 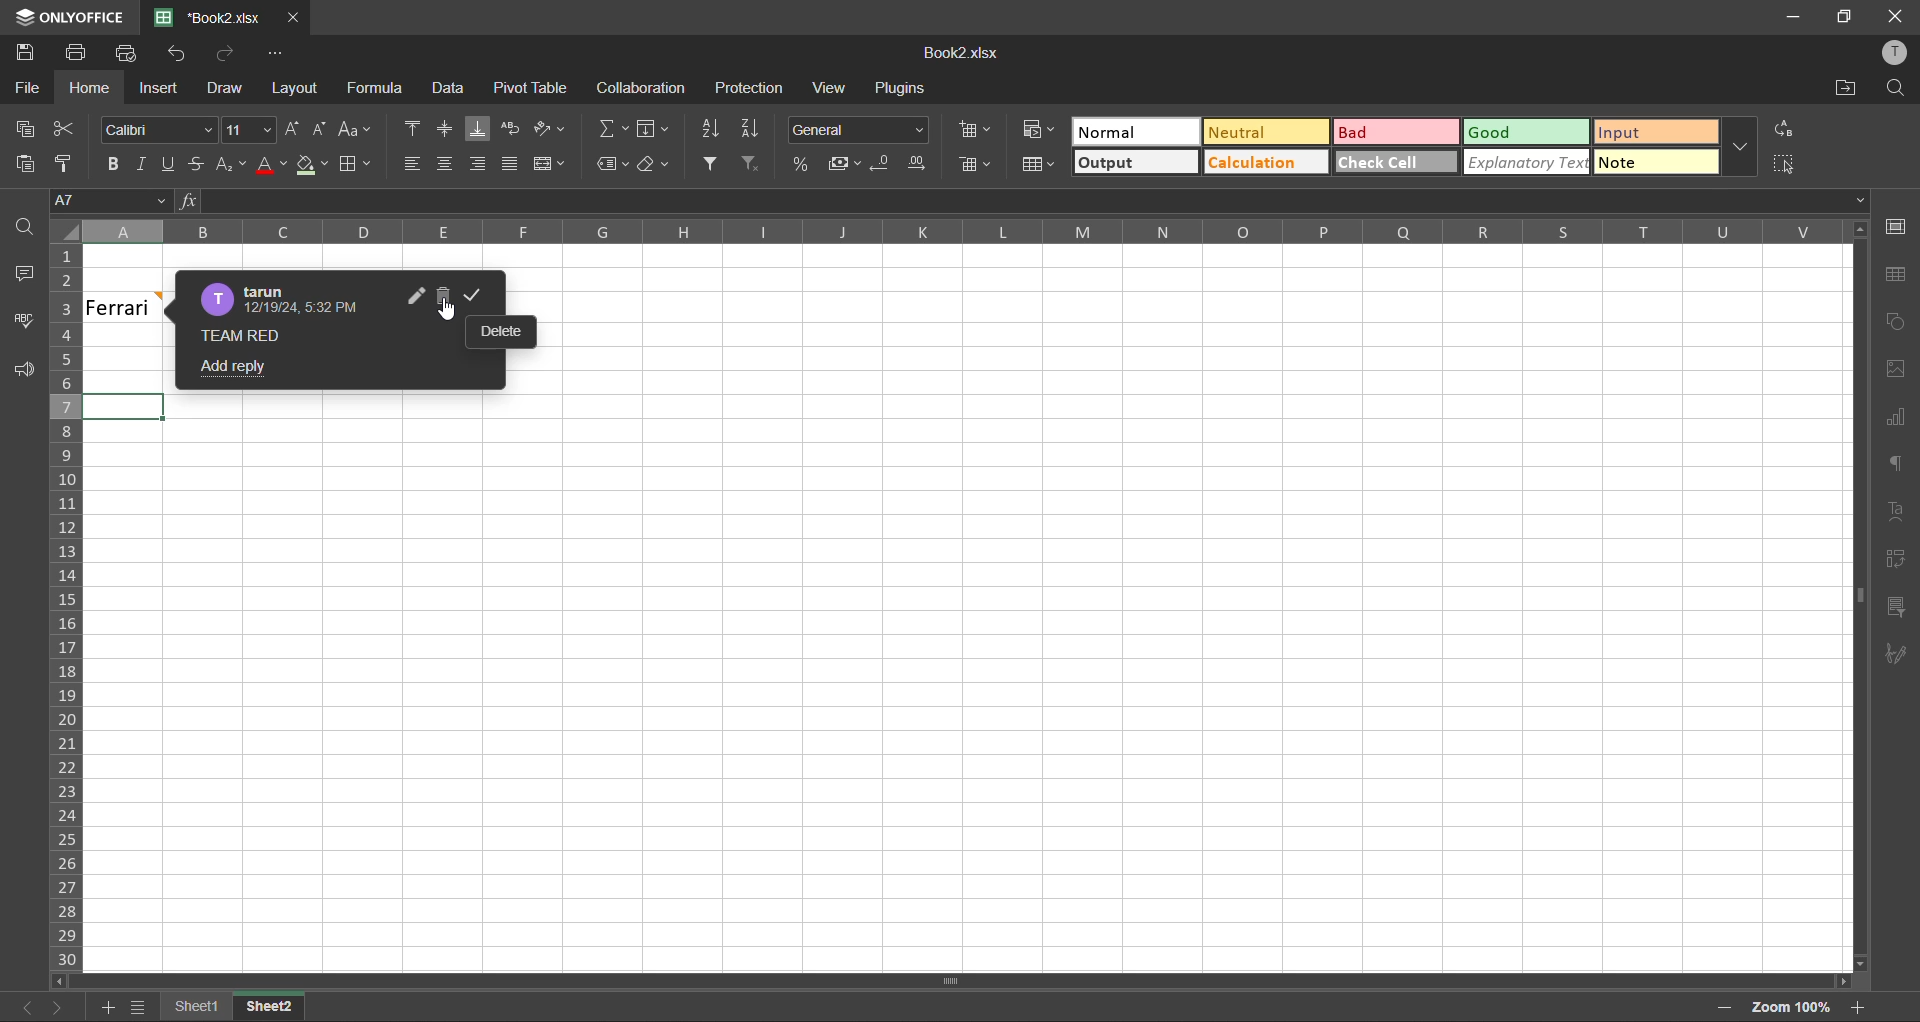 What do you see at coordinates (31, 133) in the screenshot?
I see `copy` at bounding box center [31, 133].